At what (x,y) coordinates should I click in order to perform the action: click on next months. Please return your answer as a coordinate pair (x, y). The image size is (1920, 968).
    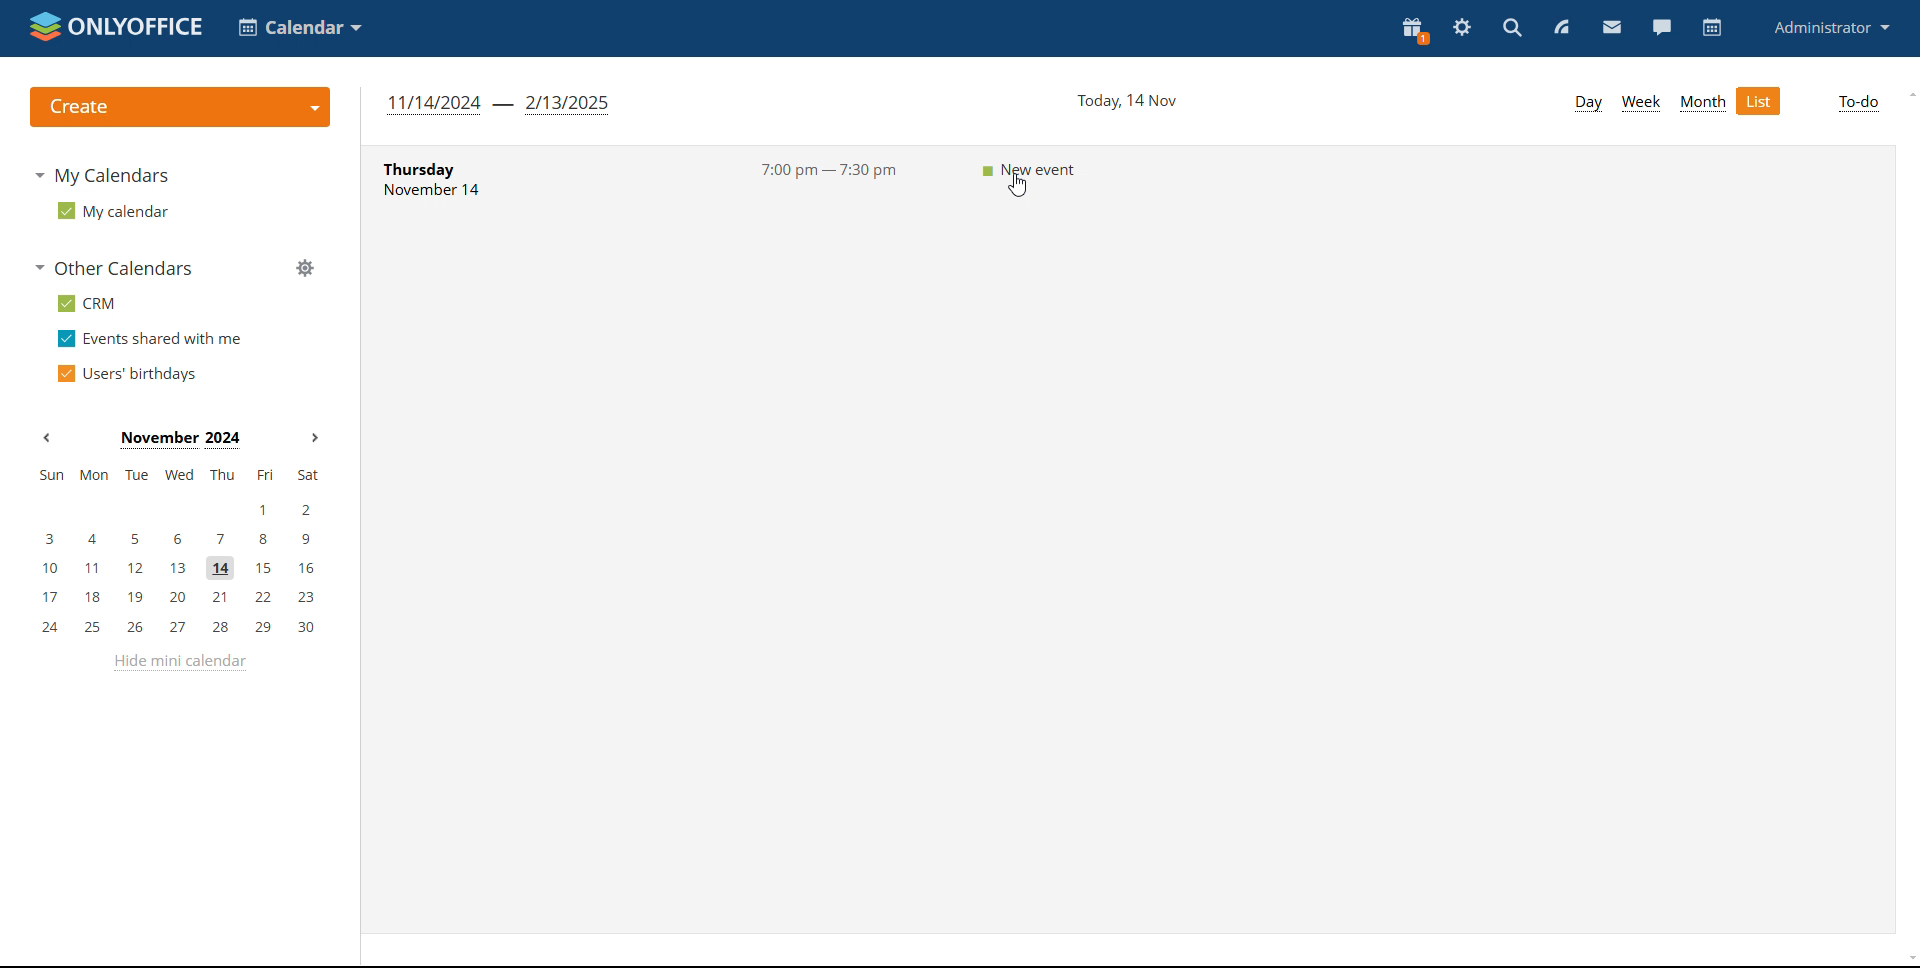
    Looking at the image, I should click on (312, 438).